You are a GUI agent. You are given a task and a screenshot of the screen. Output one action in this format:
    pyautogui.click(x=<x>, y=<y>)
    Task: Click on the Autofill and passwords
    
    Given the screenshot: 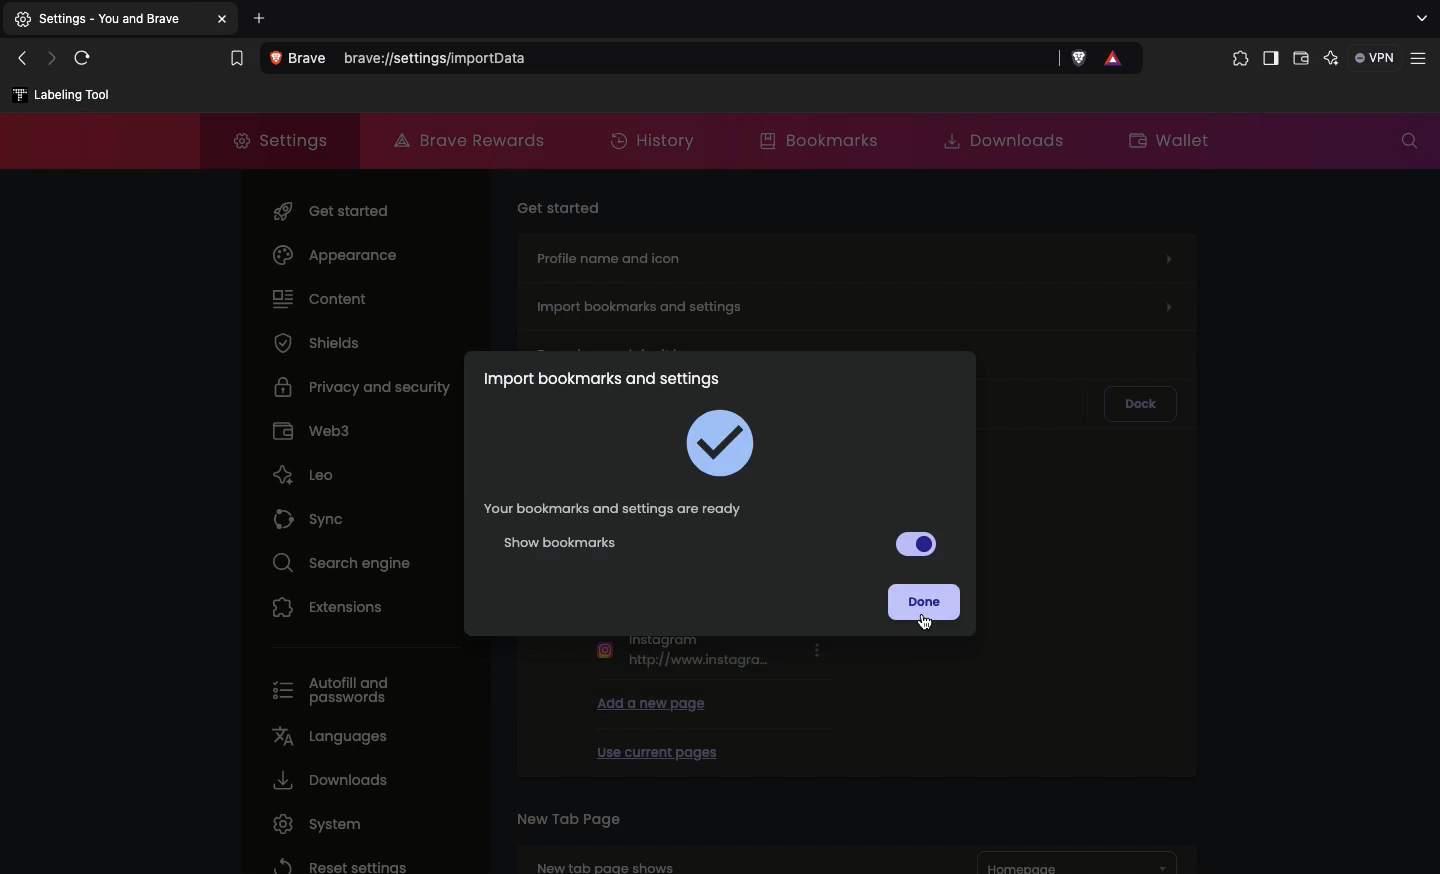 What is the action you would take?
    pyautogui.click(x=339, y=692)
    